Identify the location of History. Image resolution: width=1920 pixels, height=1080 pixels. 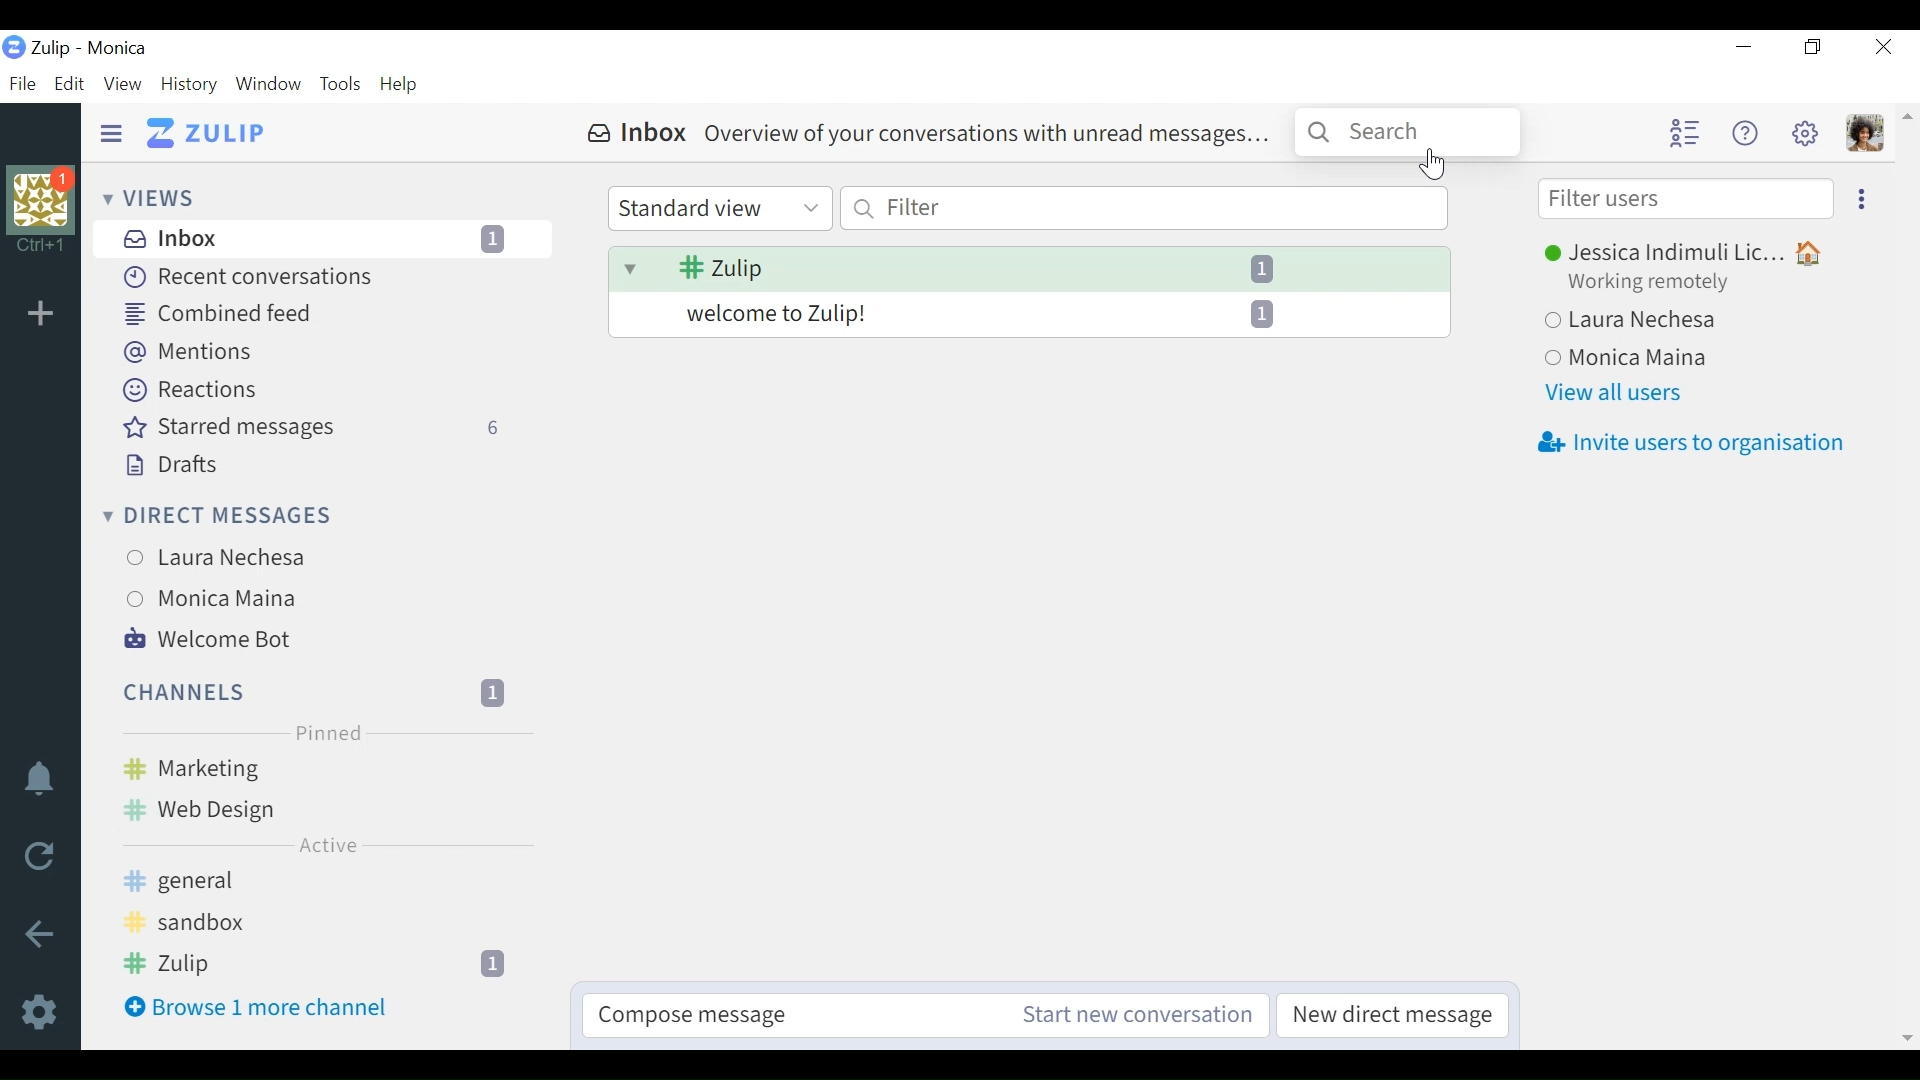
(189, 85).